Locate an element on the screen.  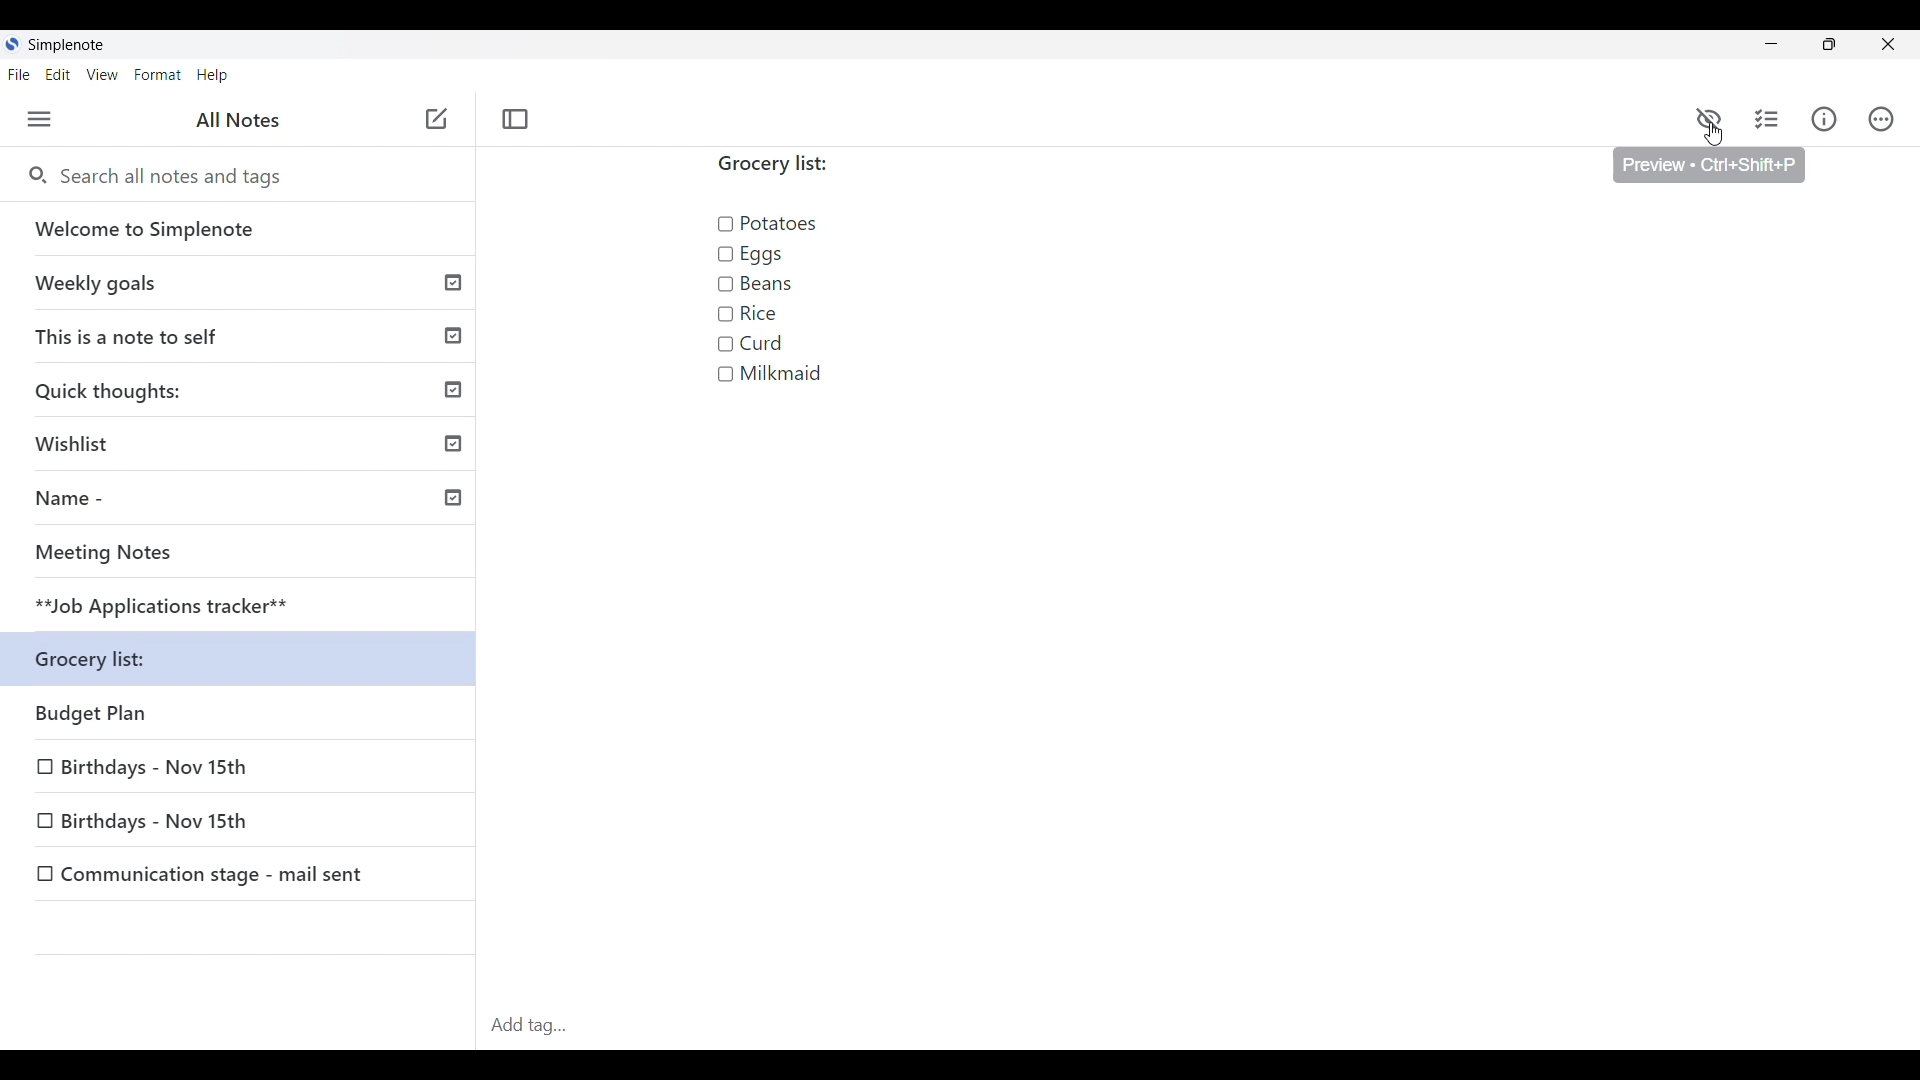
View is located at coordinates (103, 75).